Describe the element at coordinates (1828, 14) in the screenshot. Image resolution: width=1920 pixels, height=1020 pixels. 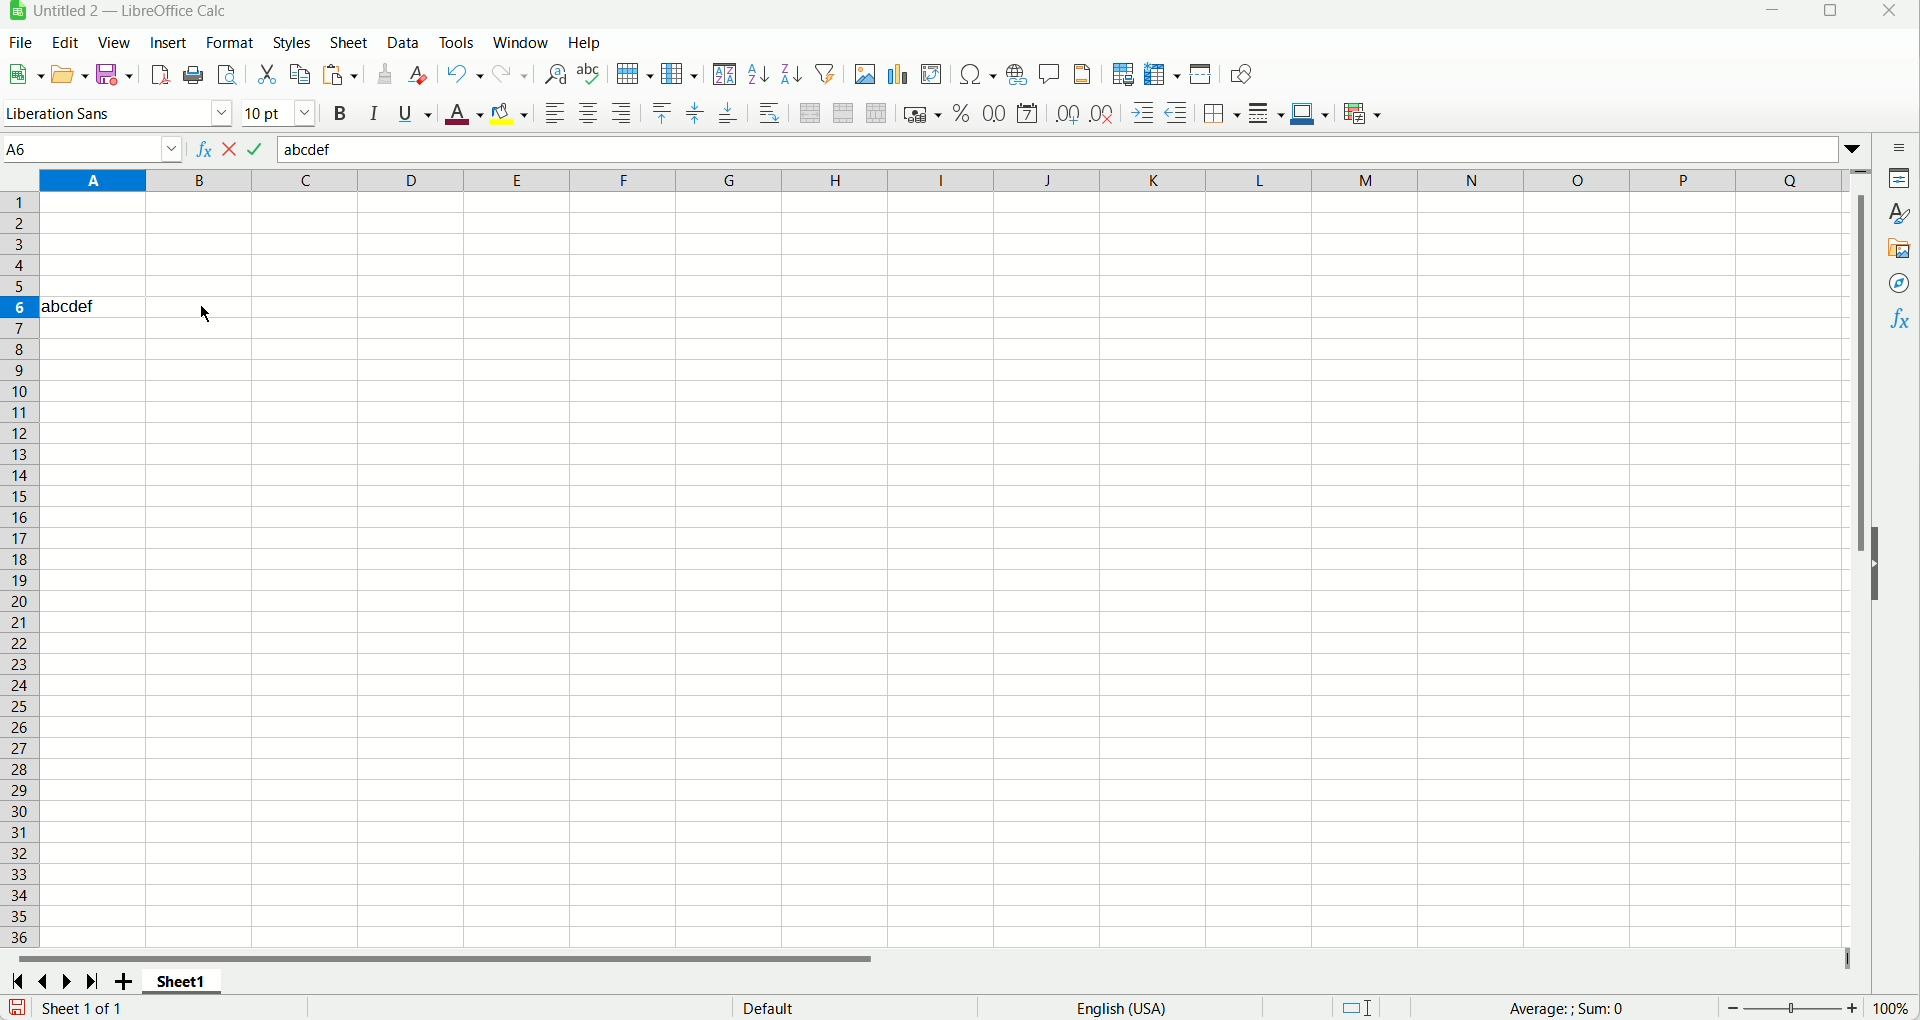
I see `maximize` at that location.